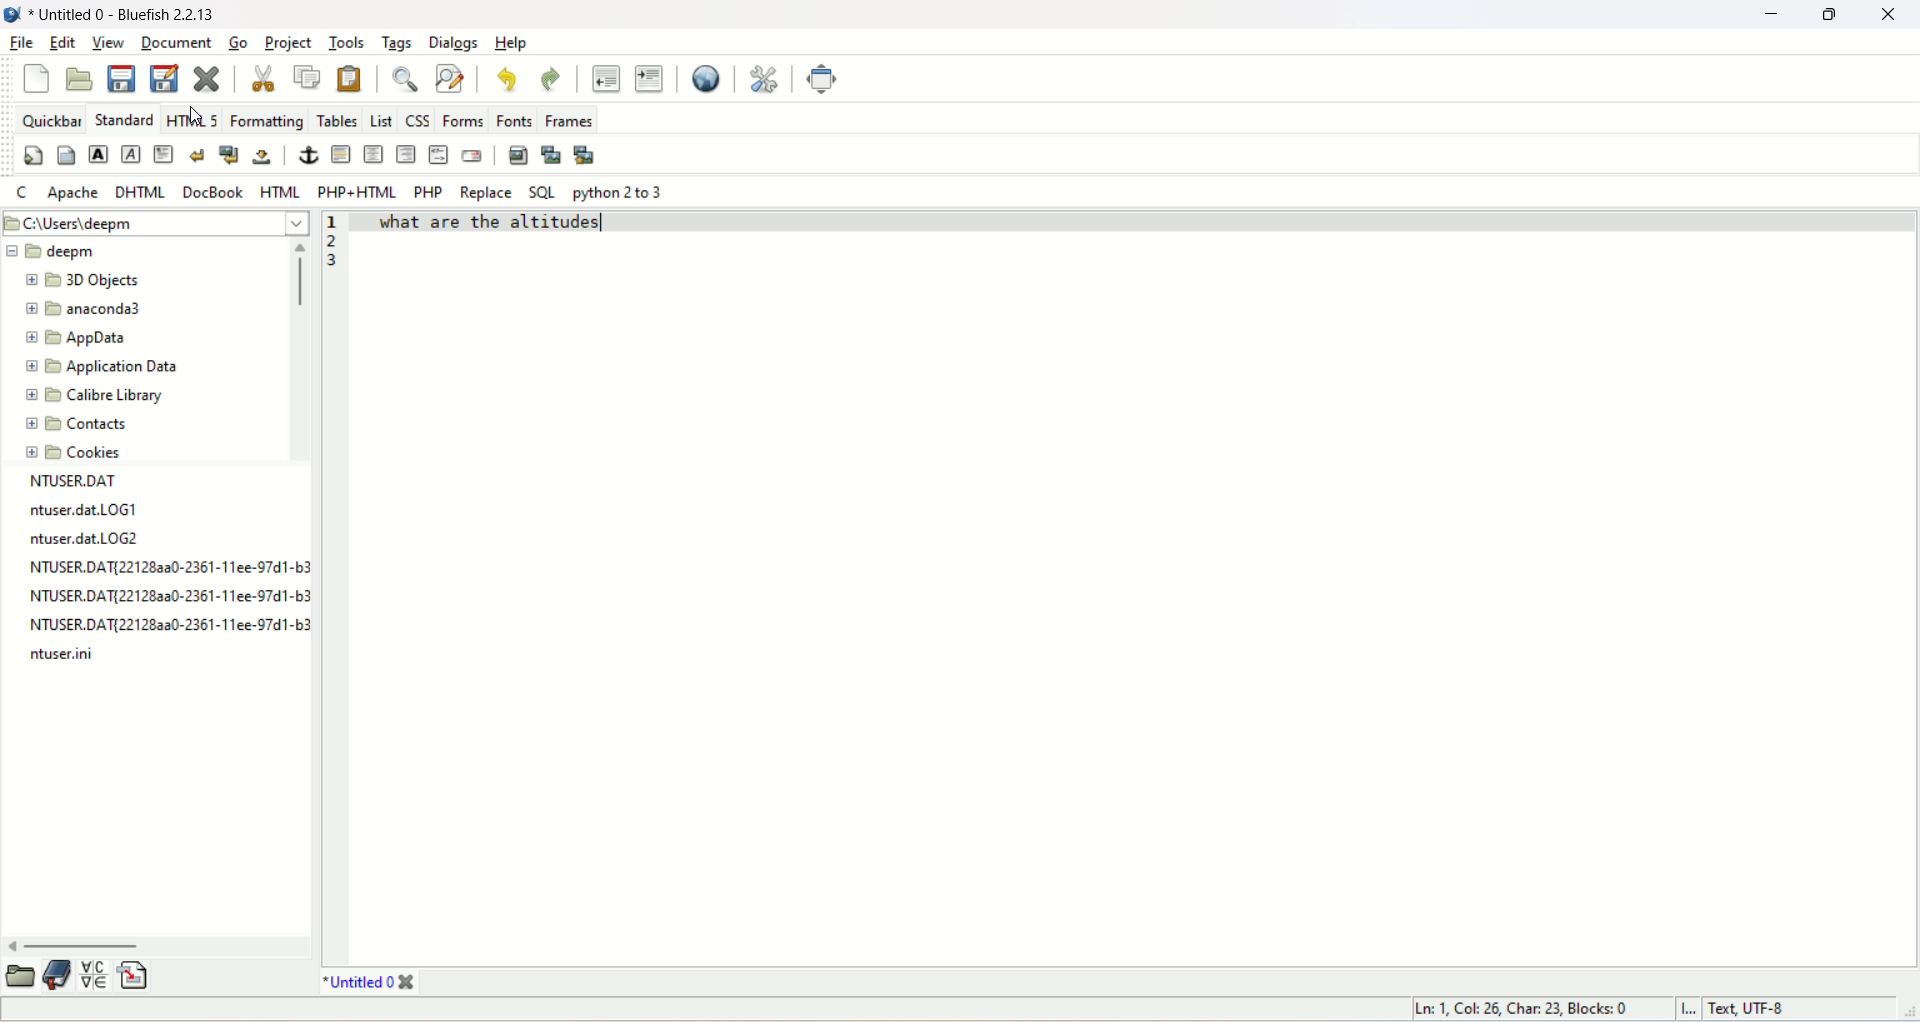  Describe the element at coordinates (399, 43) in the screenshot. I see `tags` at that location.